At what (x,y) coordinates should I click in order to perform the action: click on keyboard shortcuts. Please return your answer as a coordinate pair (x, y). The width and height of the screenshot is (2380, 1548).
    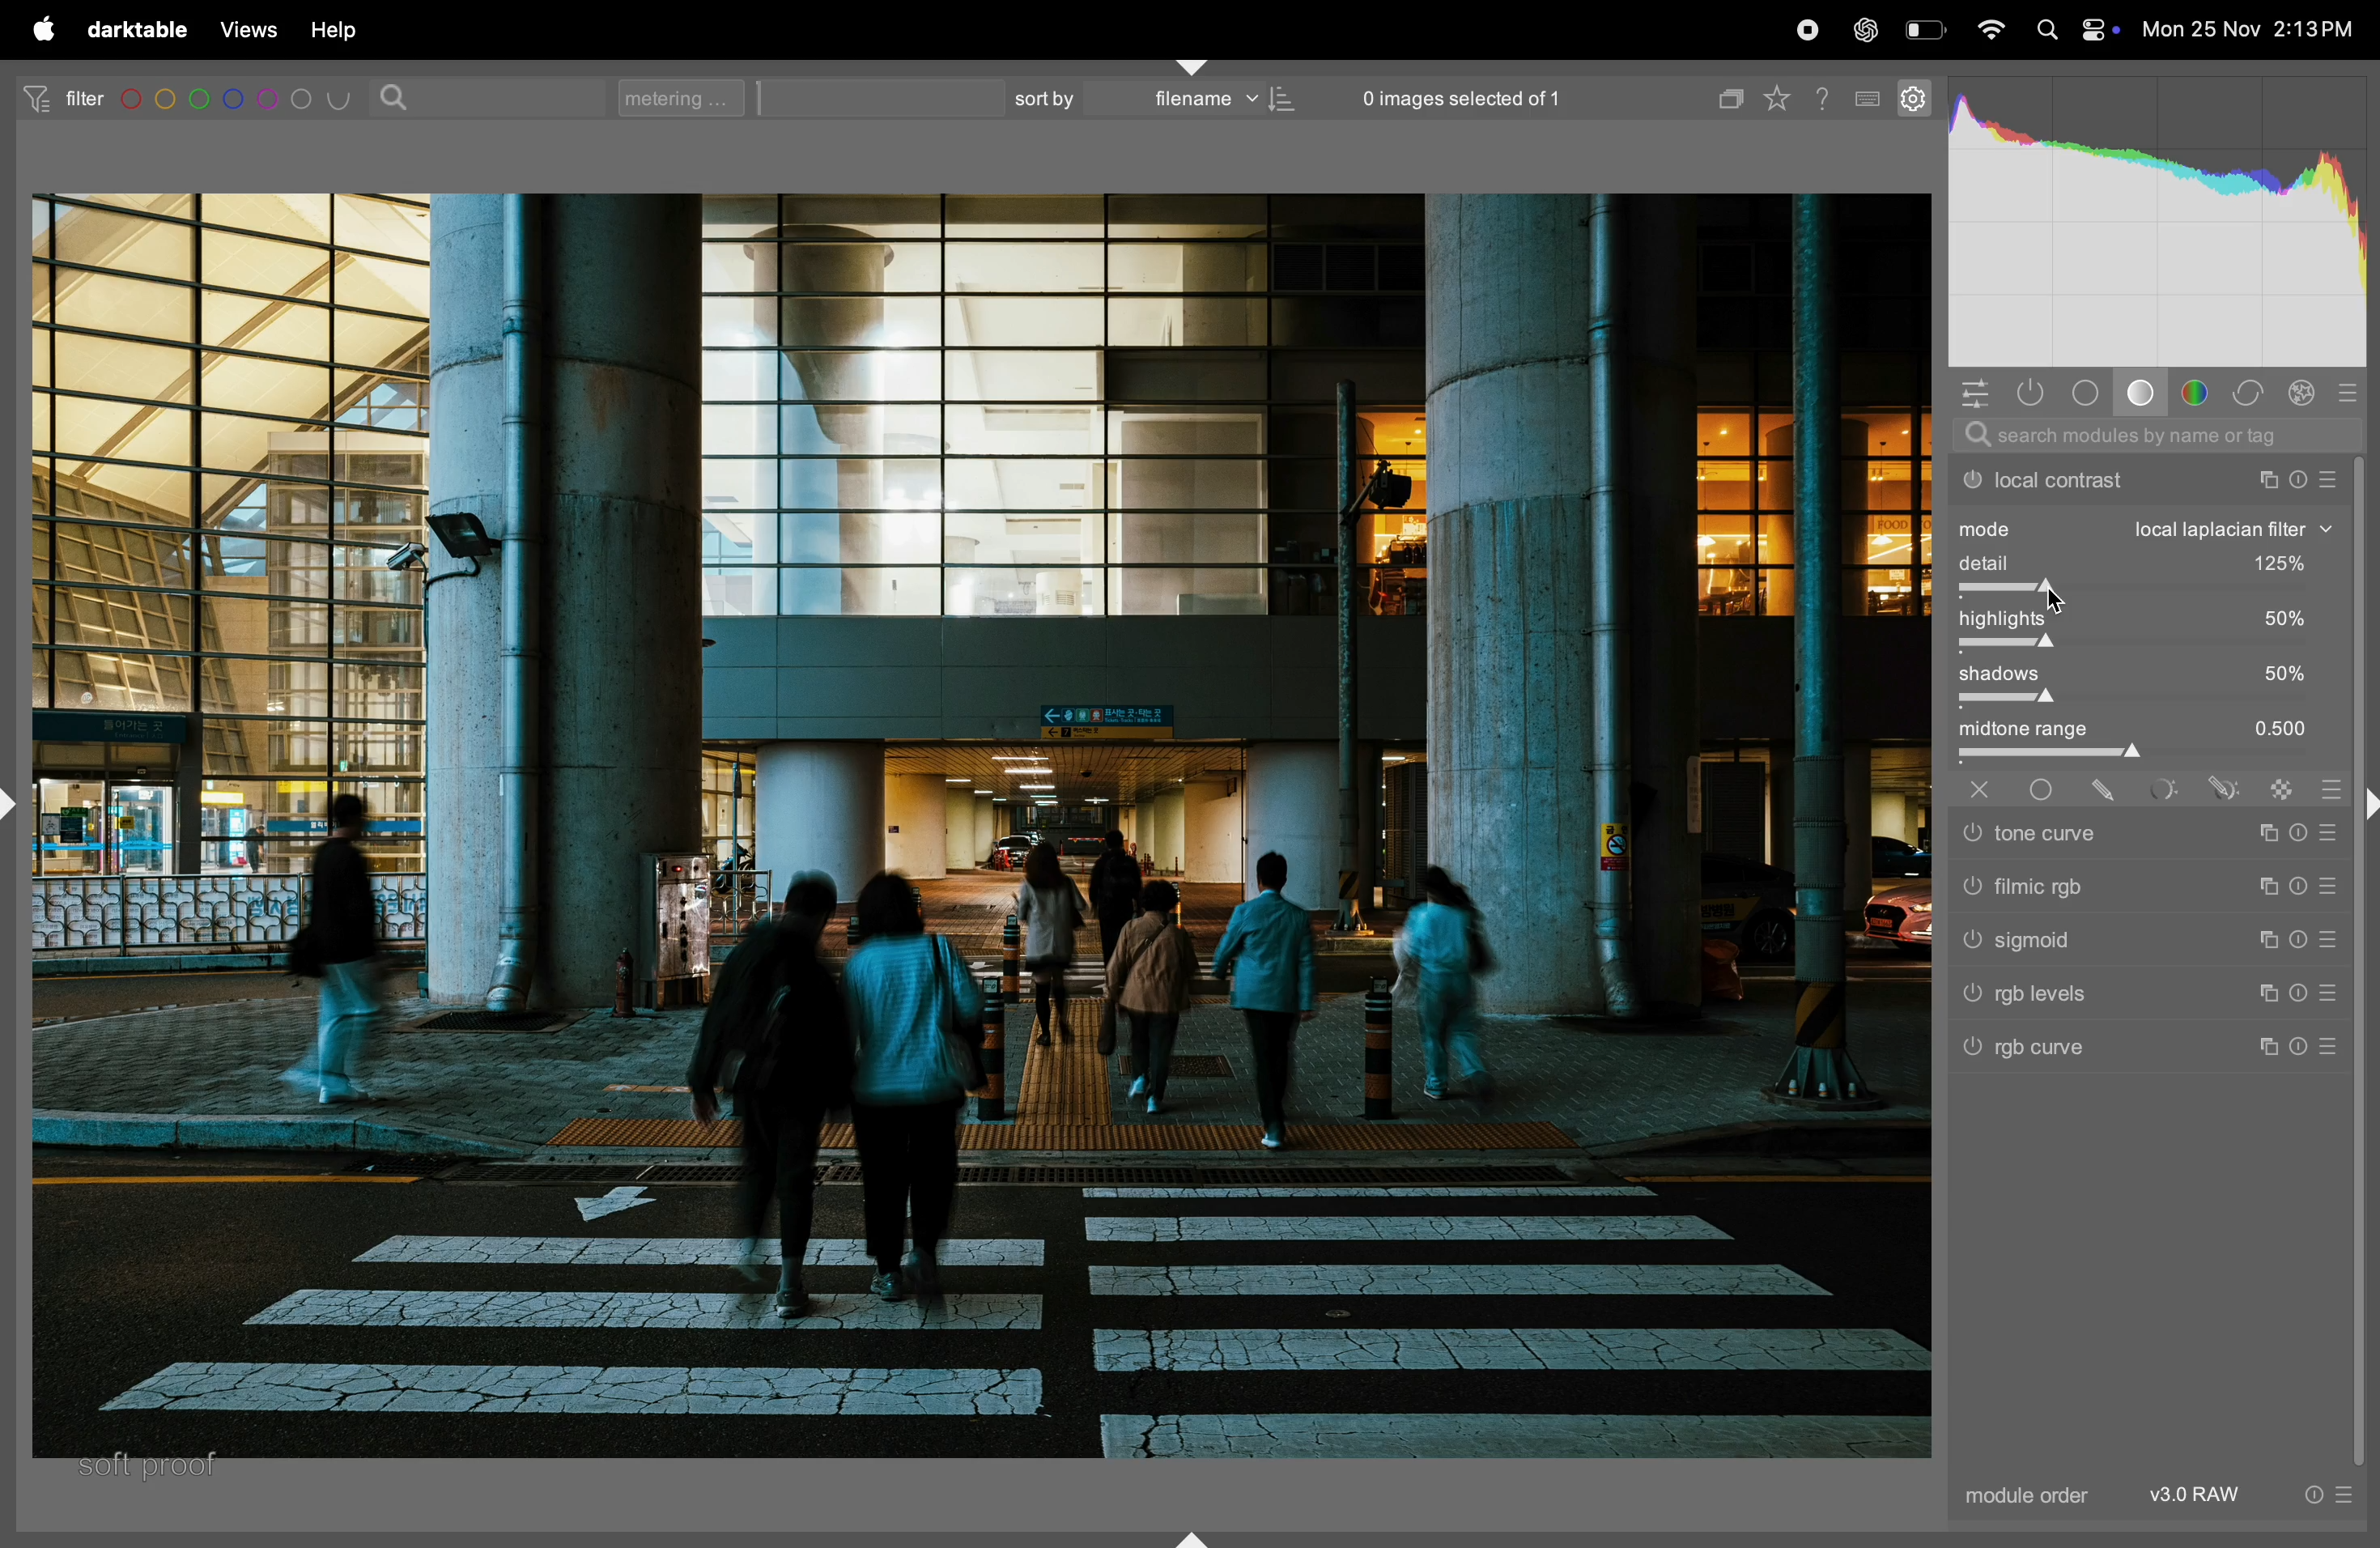
    Looking at the image, I should click on (1869, 100).